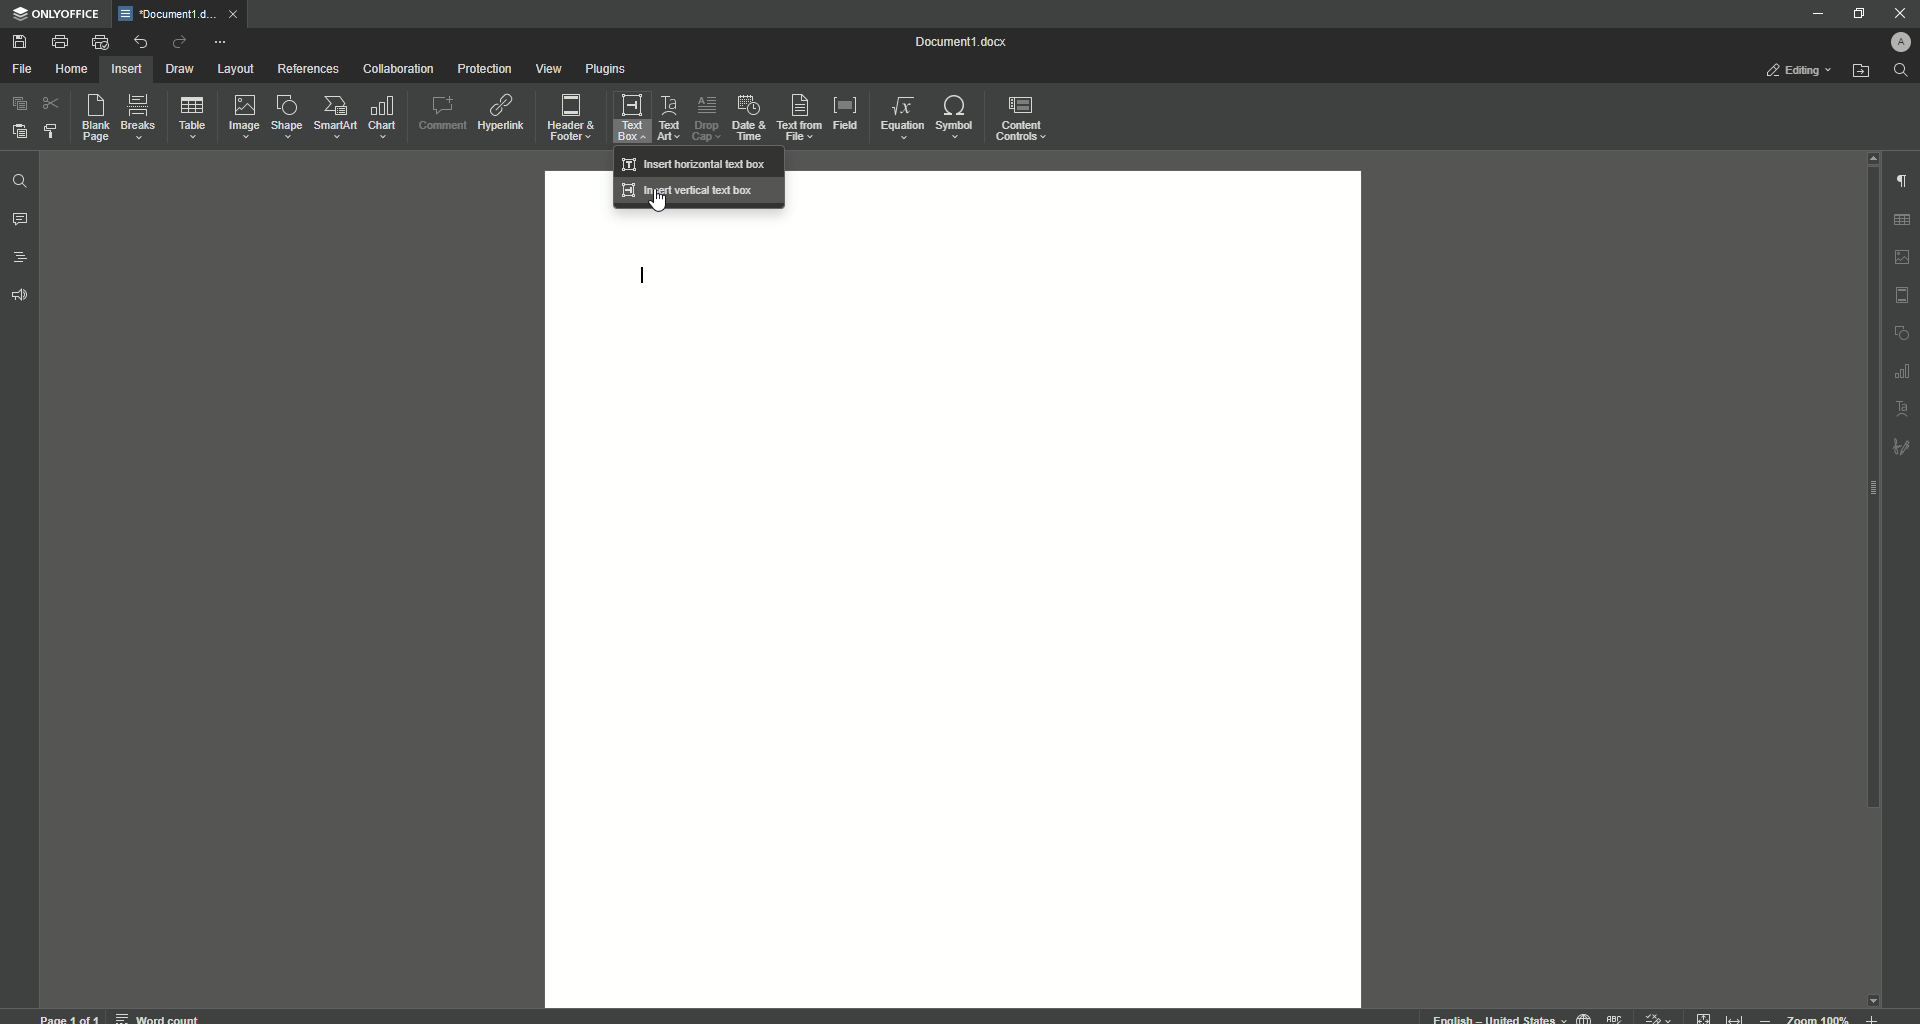 Image resolution: width=1920 pixels, height=1024 pixels. I want to click on table, so click(1900, 372).